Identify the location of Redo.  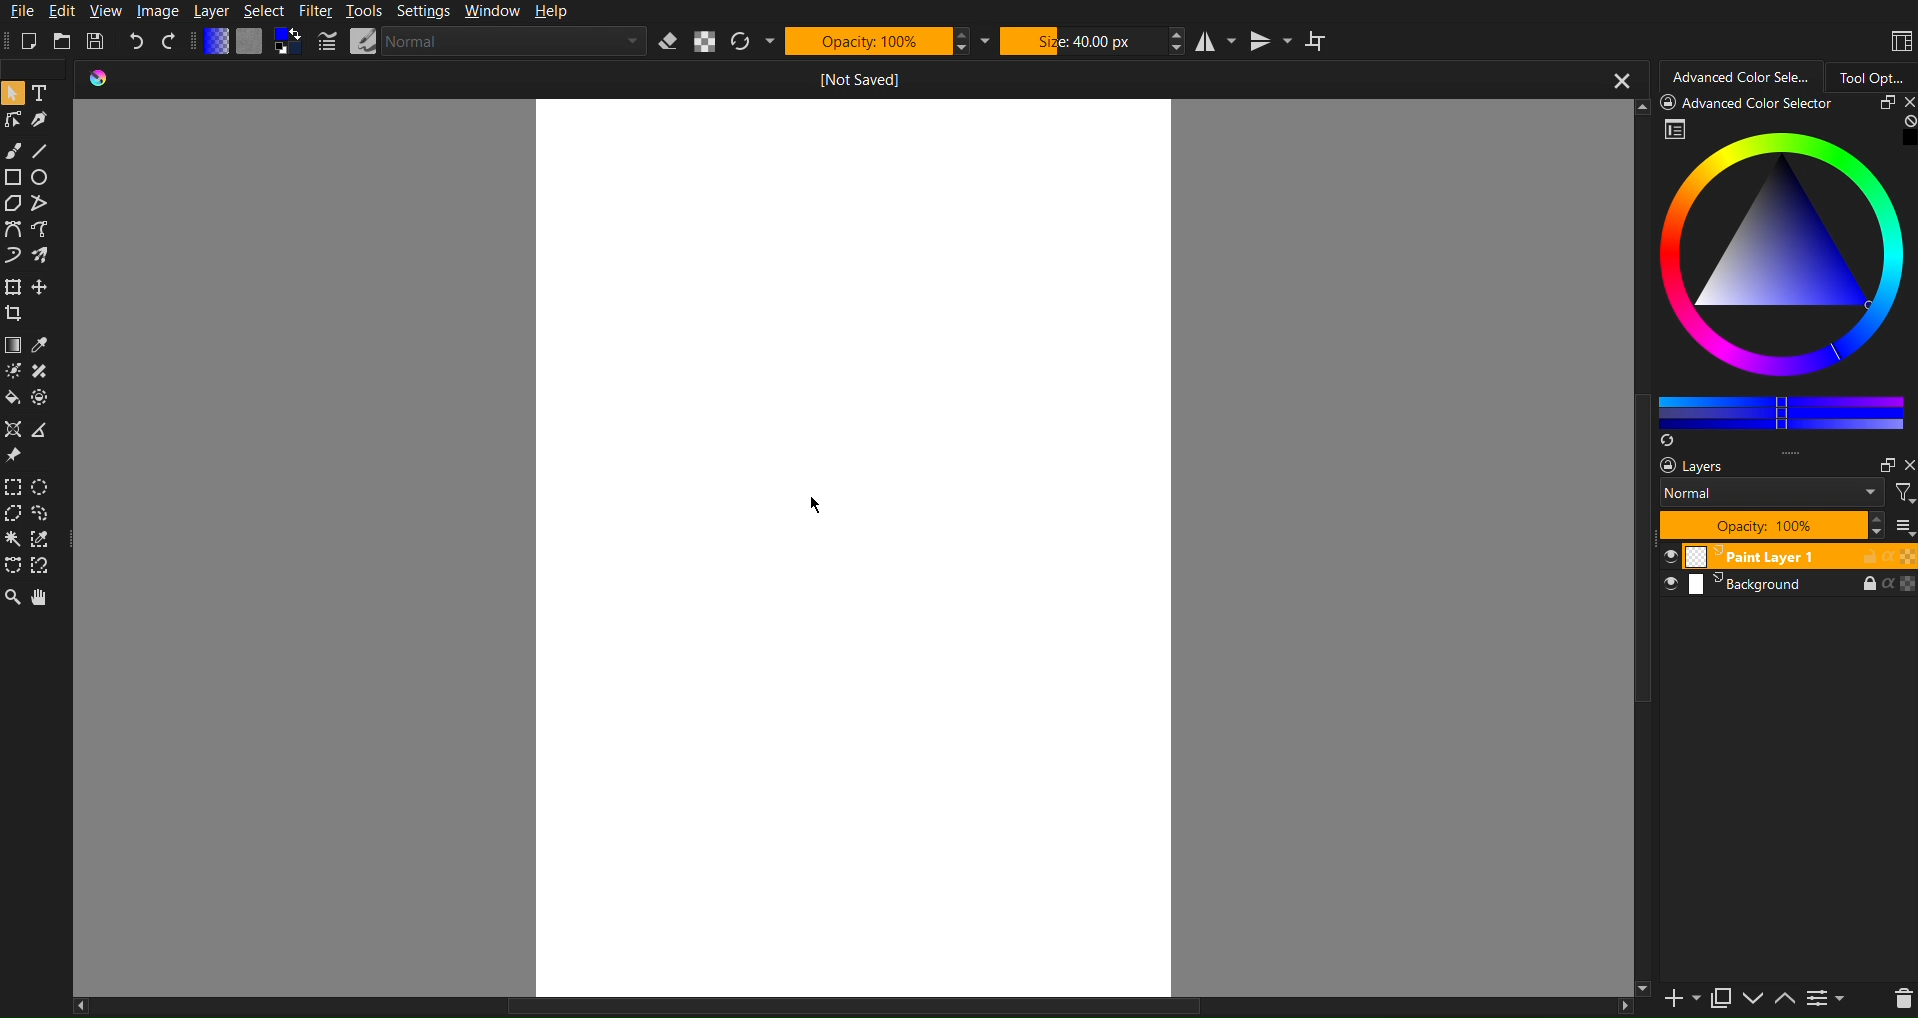
(169, 41).